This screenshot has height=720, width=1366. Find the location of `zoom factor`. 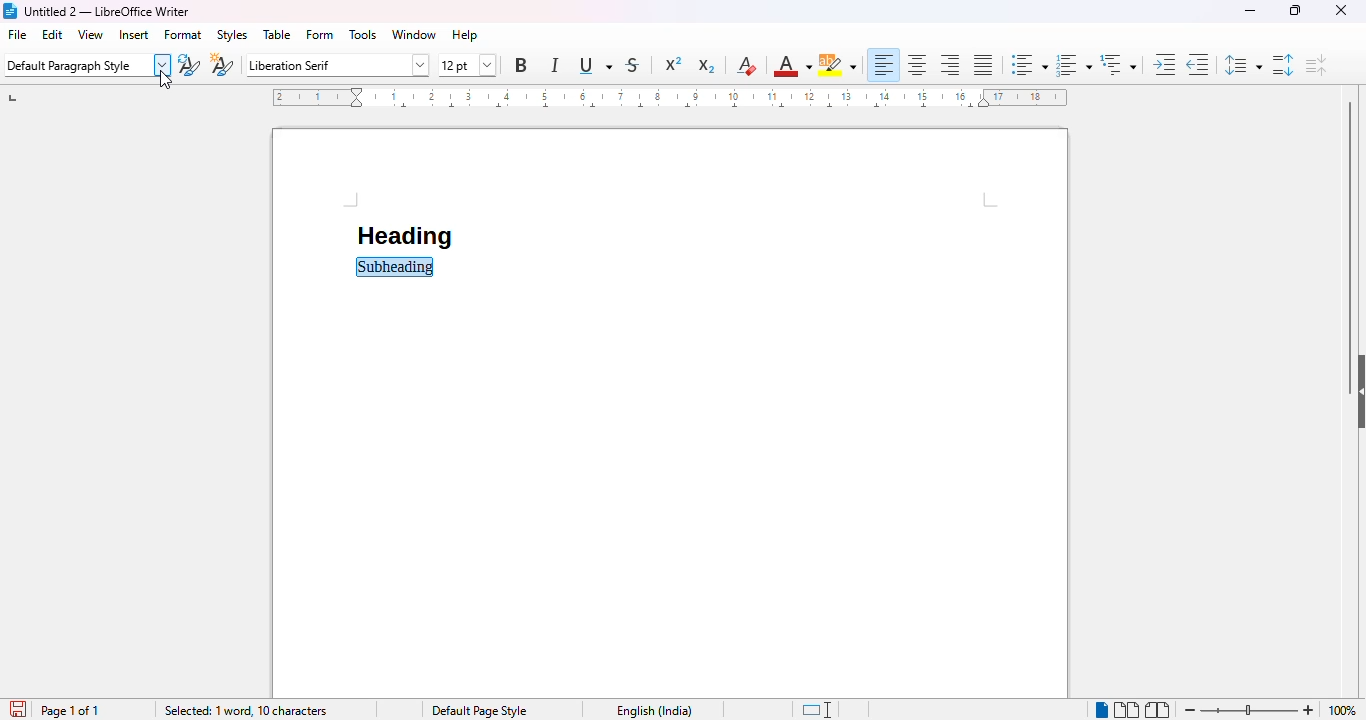

zoom factor is located at coordinates (1342, 711).